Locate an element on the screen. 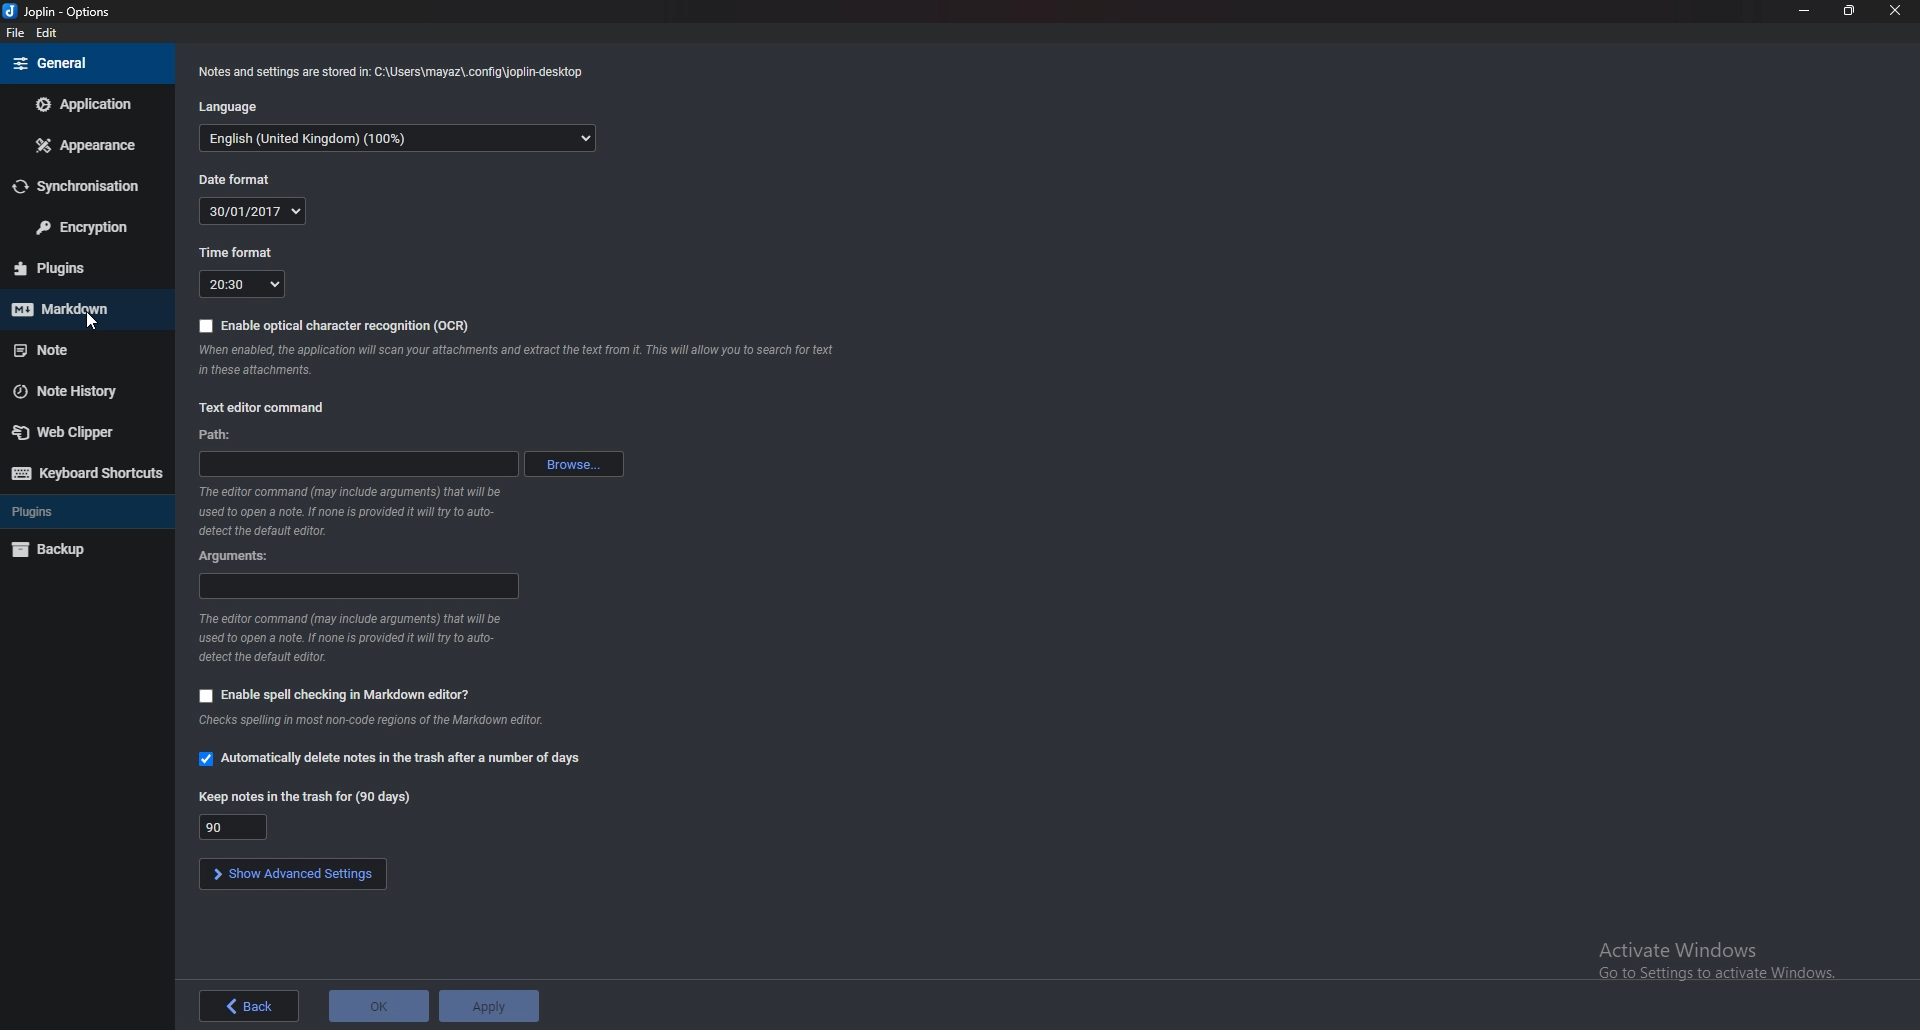 The height and width of the screenshot is (1030, 1920). browse is located at coordinates (573, 466).